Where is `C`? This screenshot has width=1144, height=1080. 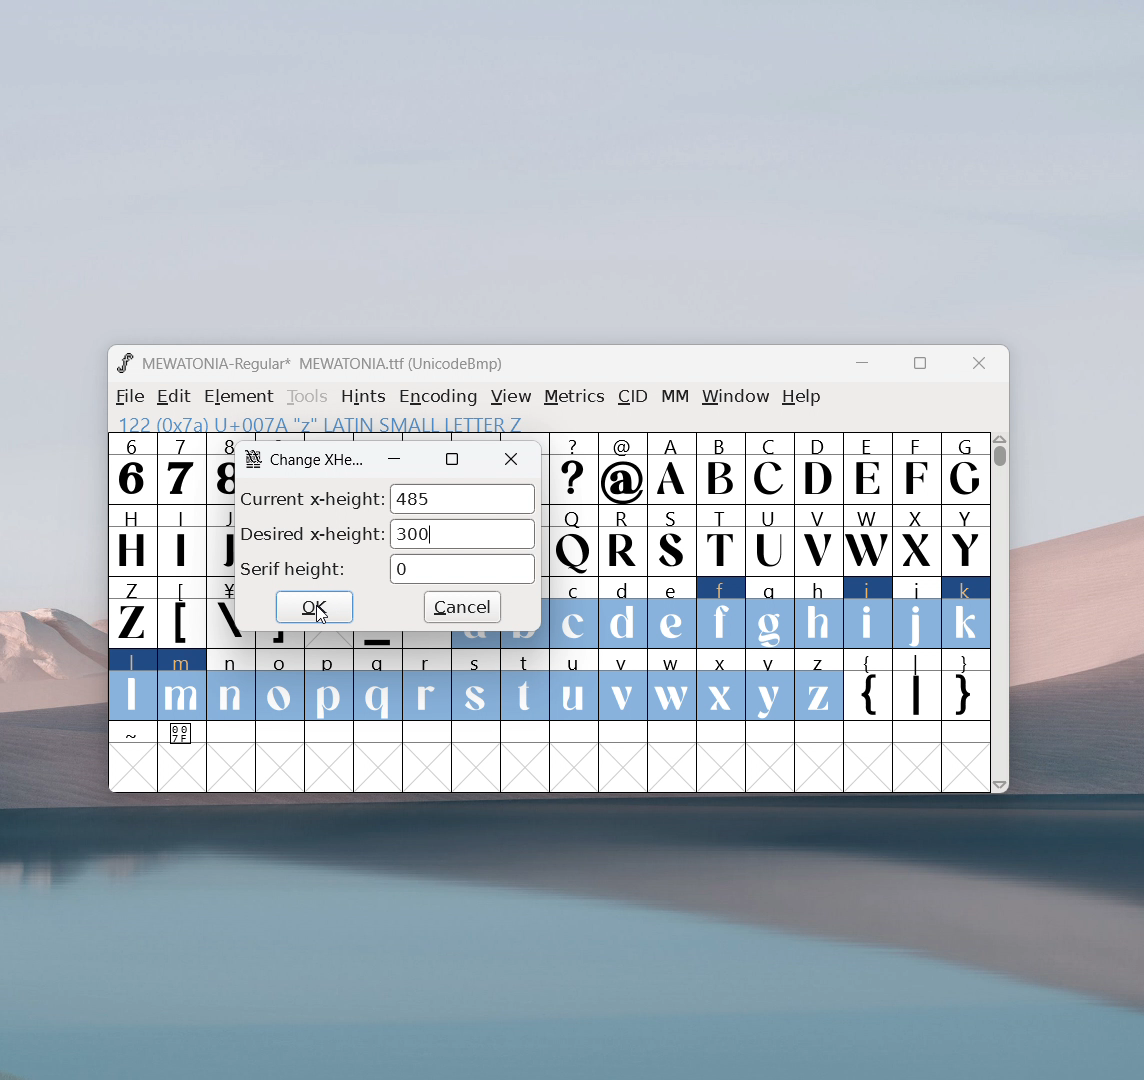 C is located at coordinates (768, 468).